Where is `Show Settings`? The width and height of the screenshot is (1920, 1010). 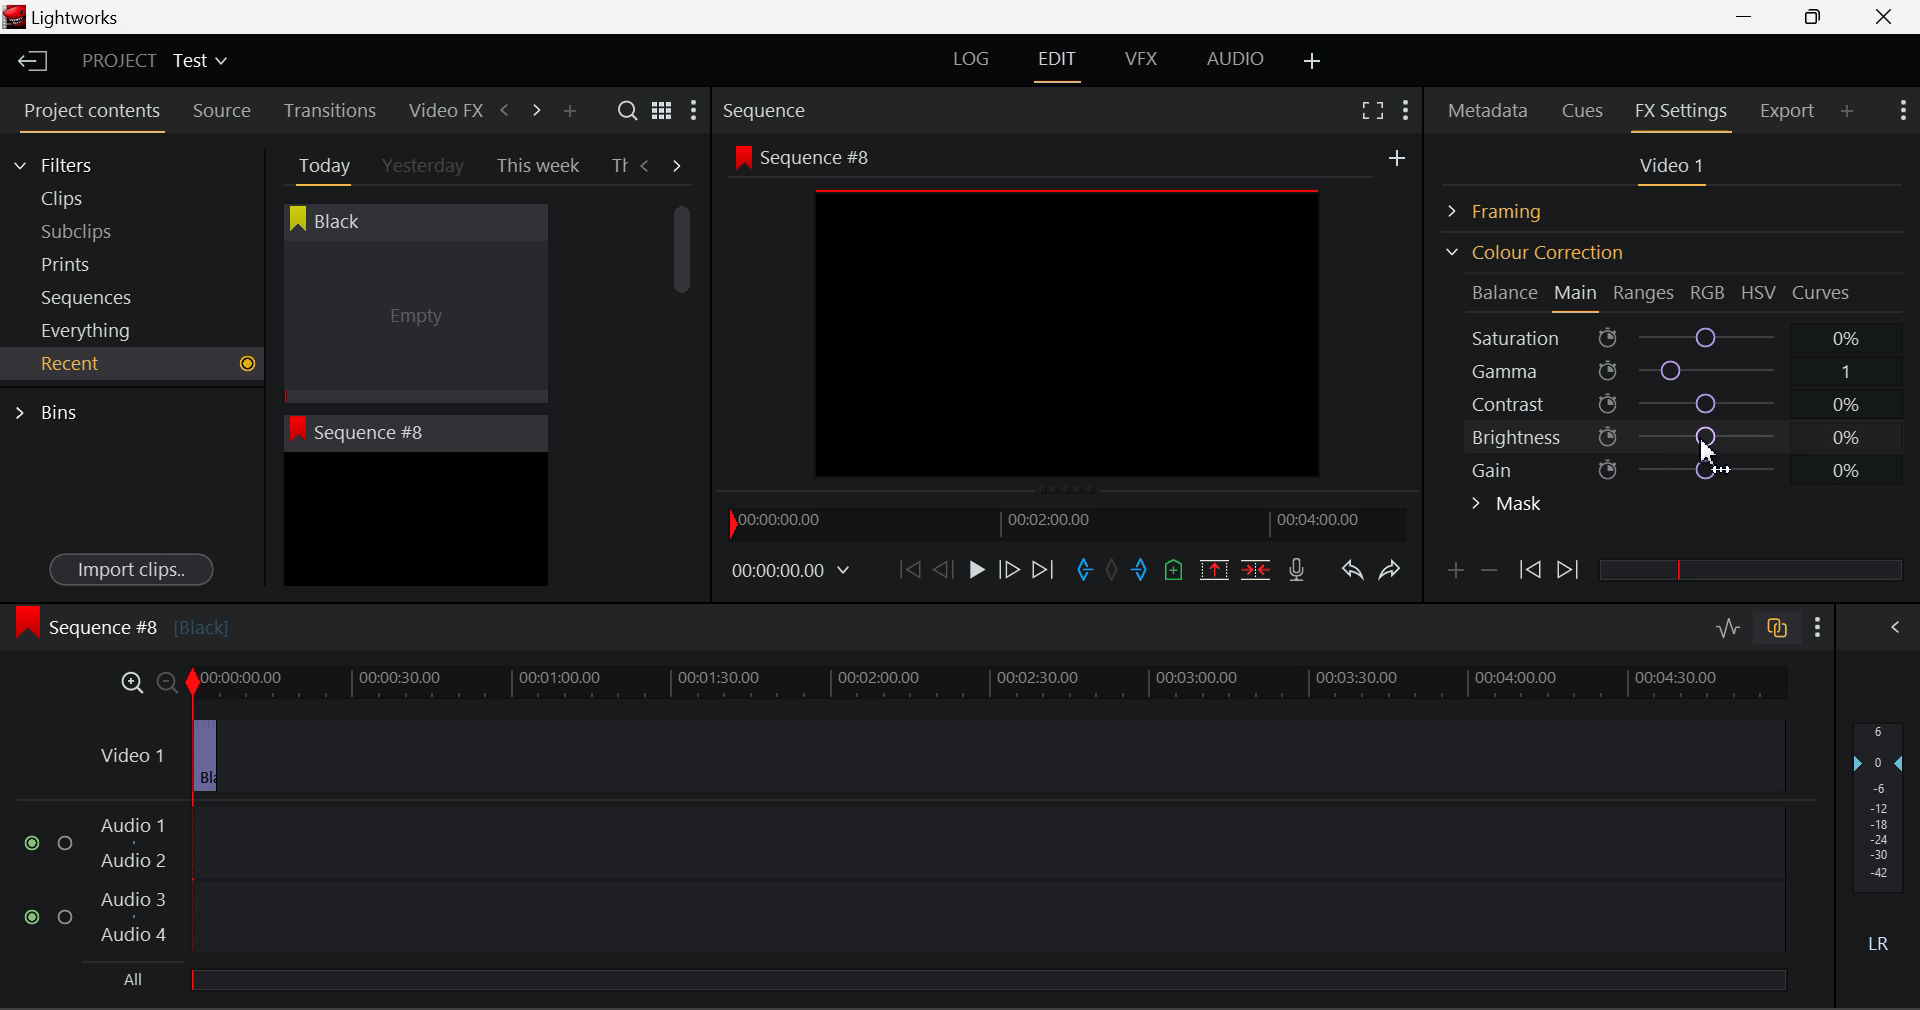
Show Settings is located at coordinates (1404, 107).